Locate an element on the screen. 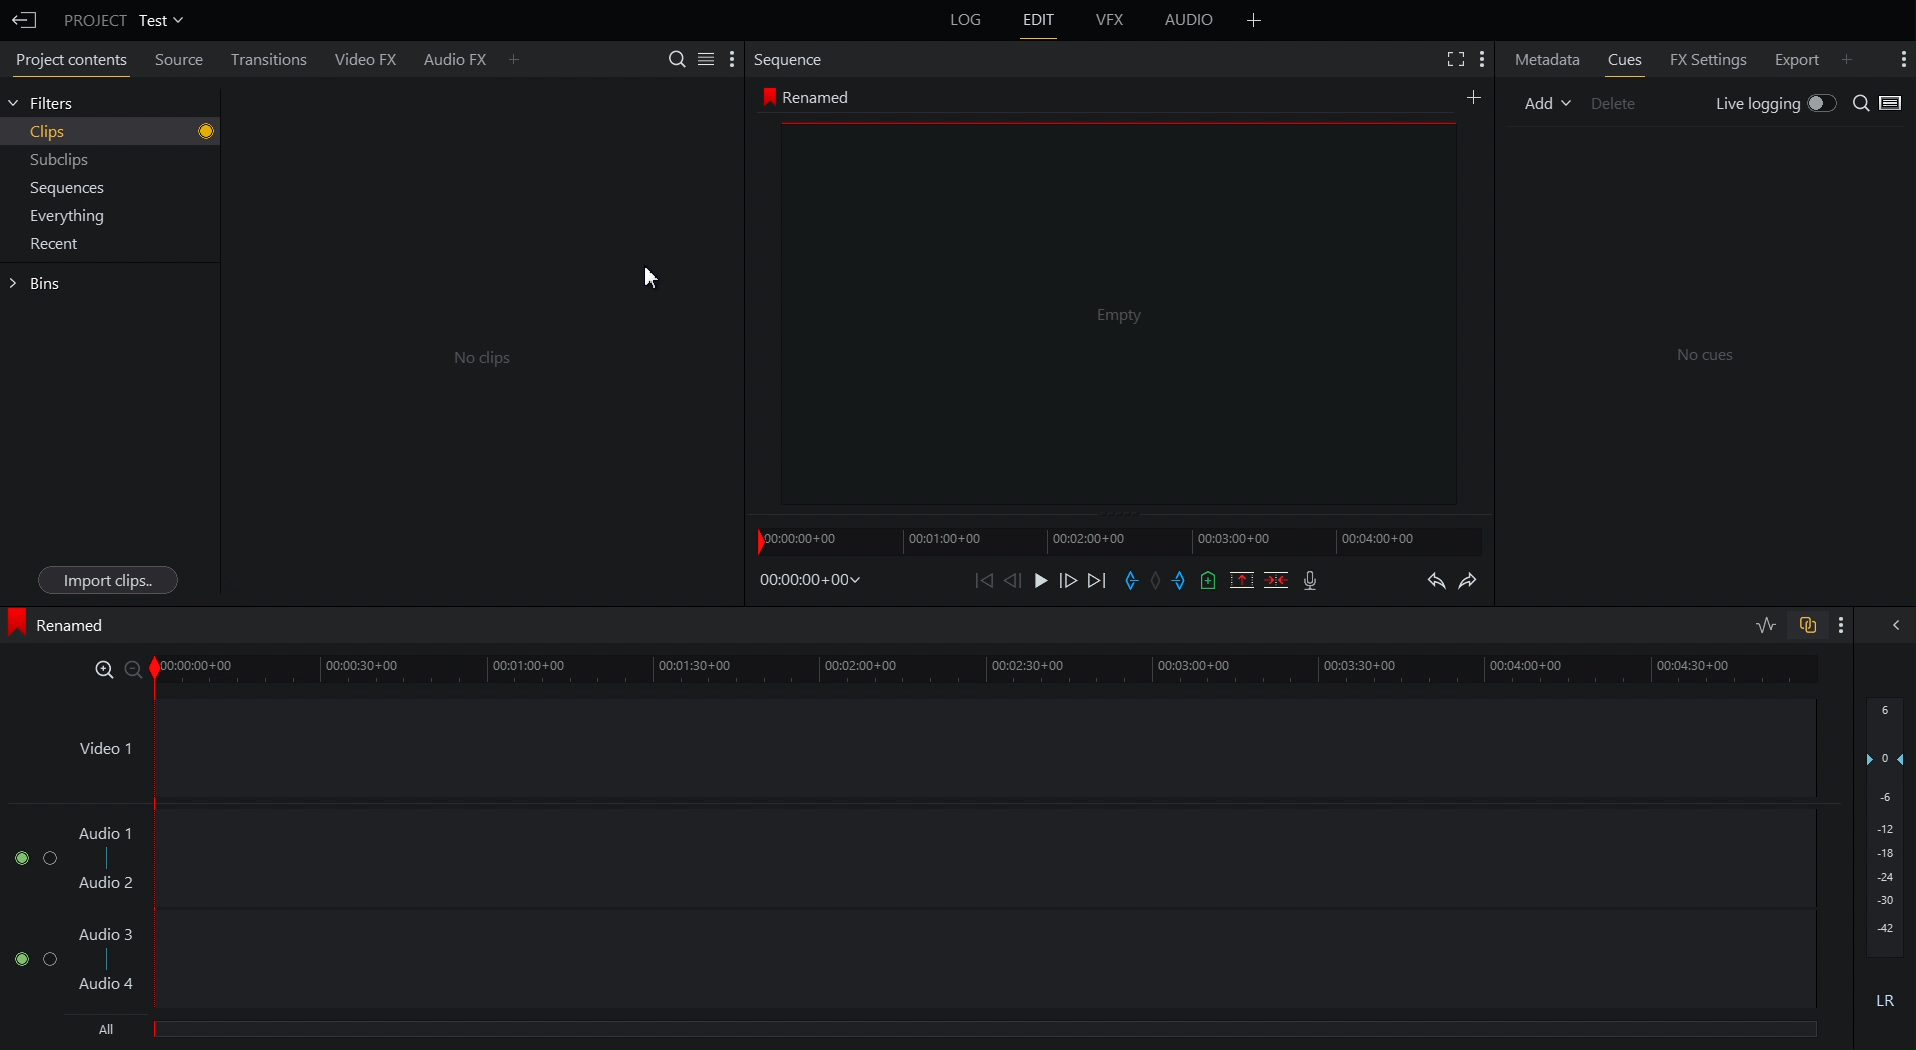 Image resolution: width=1916 pixels, height=1050 pixels. Co Clips is located at coordinates (477, 358).